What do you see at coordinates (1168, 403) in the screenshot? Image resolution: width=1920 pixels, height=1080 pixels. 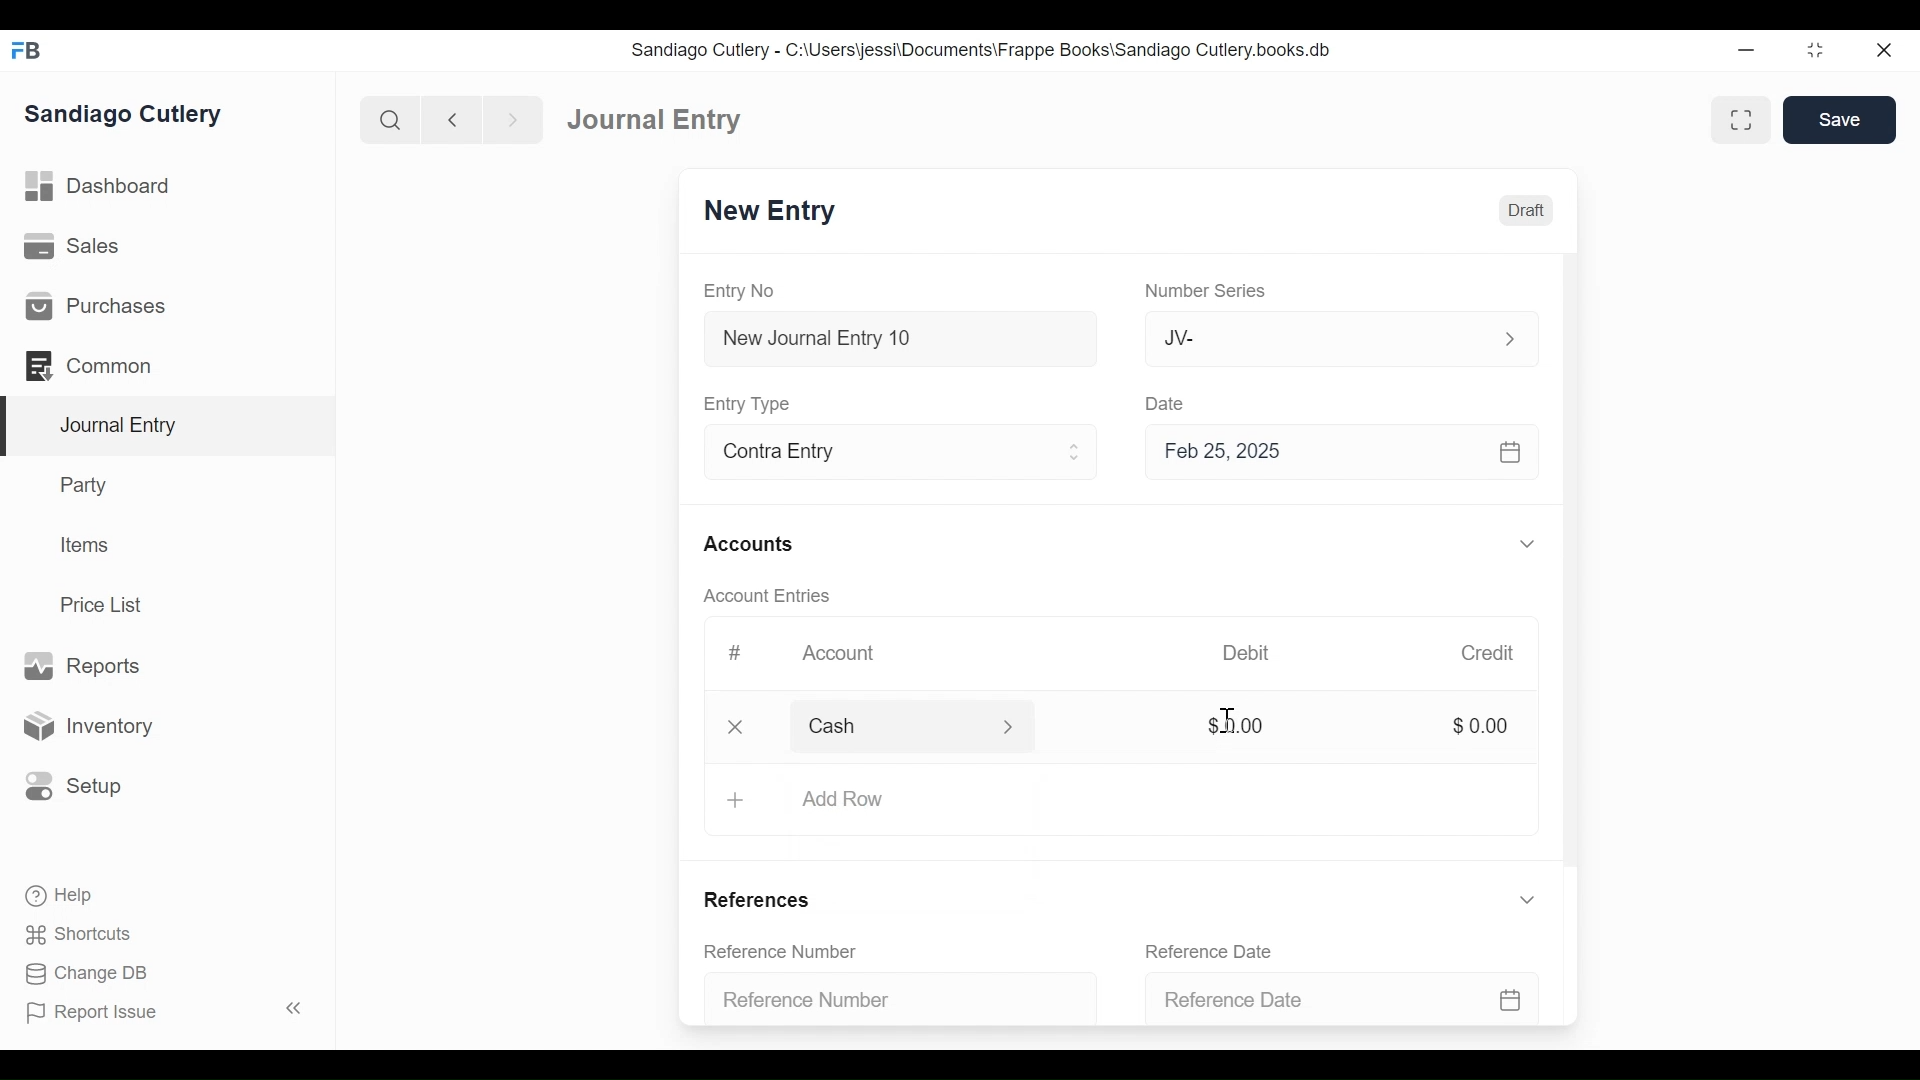 I see `Date` at bounding box center [1168, 403].